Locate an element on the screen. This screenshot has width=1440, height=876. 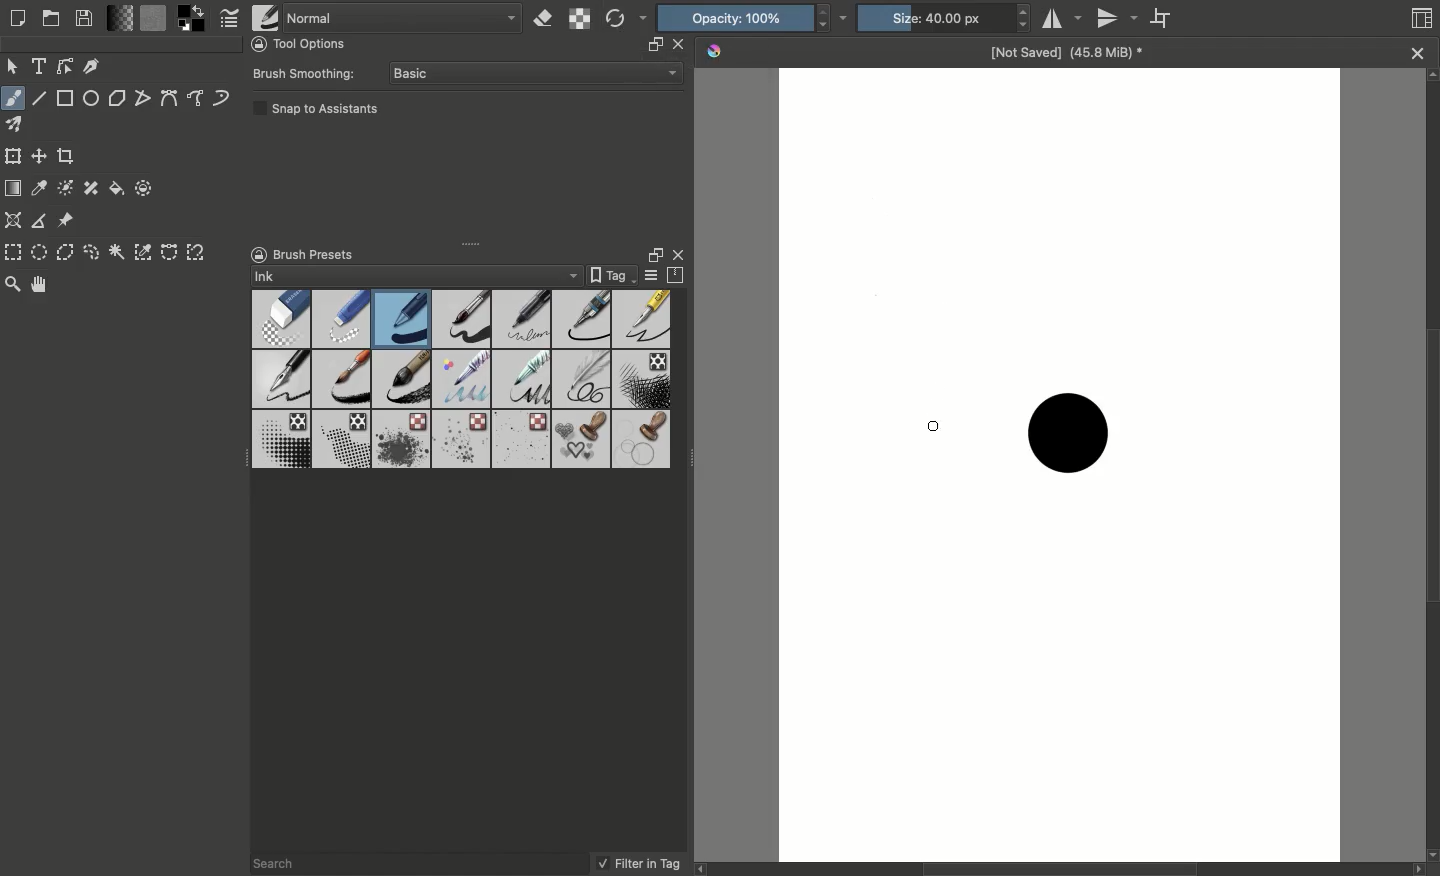
Freeform brush is located at coordinates (13, 95).